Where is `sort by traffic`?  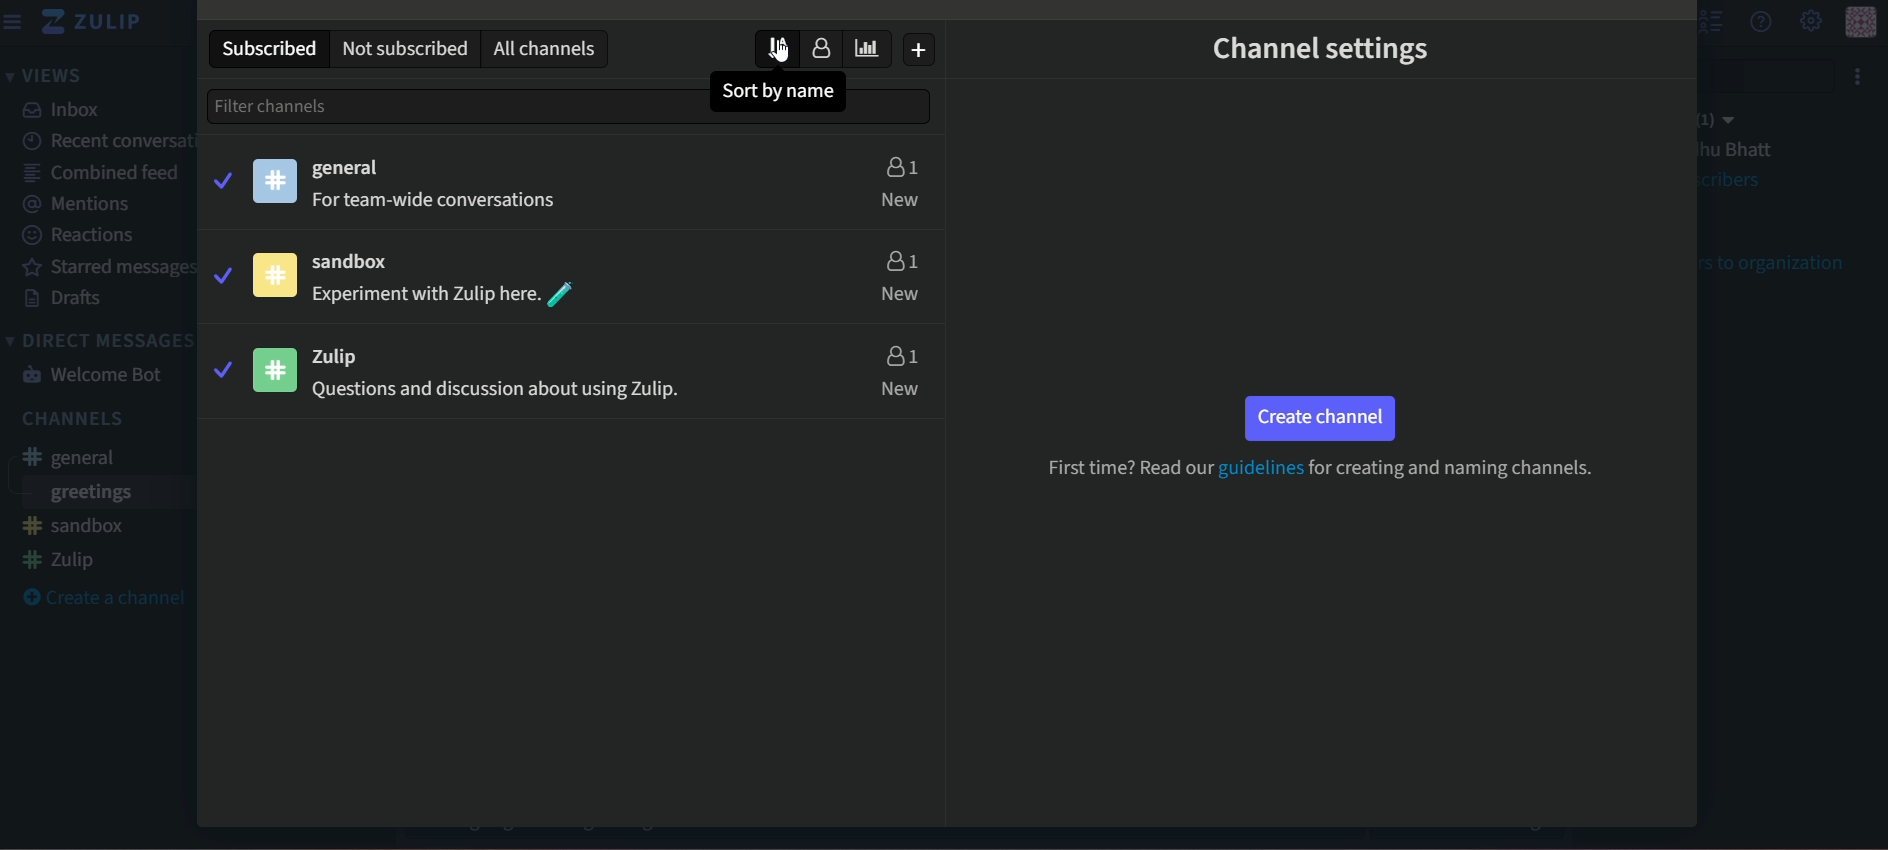
sort by traffic is located at coordinates (867, 48).